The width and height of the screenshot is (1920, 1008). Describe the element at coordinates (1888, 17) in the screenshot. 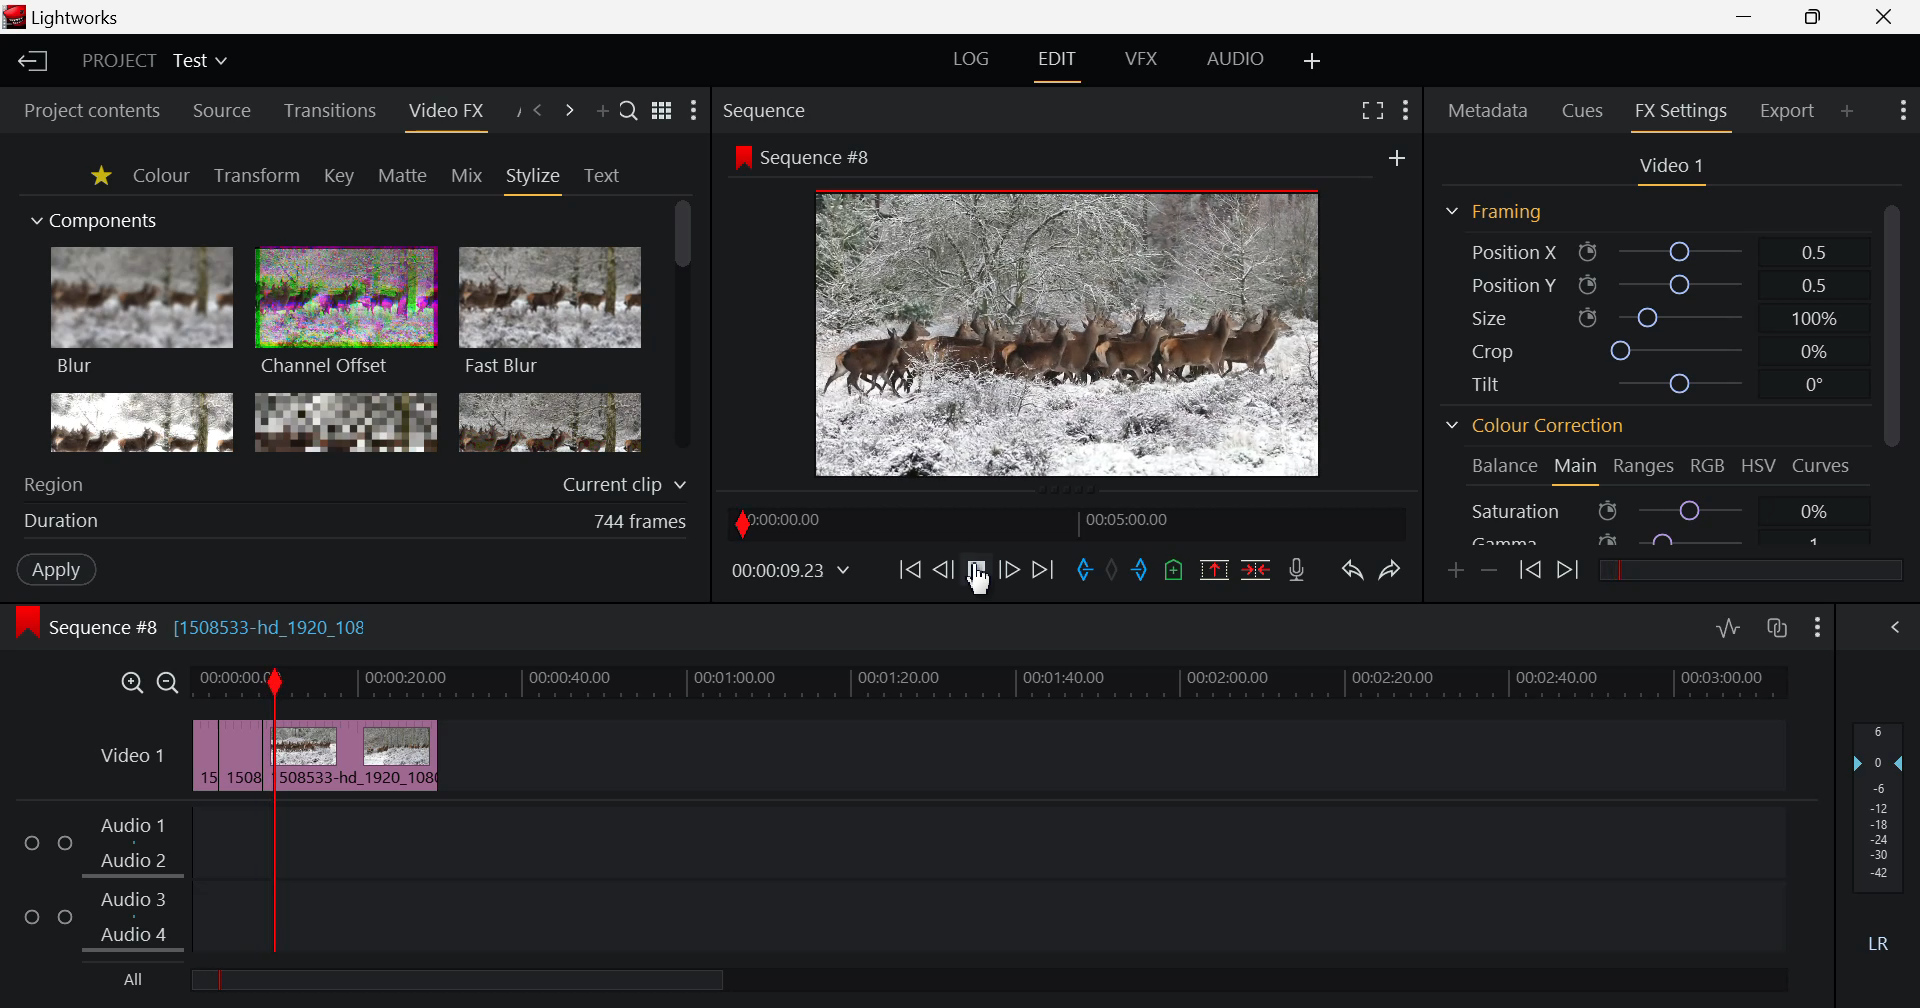

I see `Close` at that location.